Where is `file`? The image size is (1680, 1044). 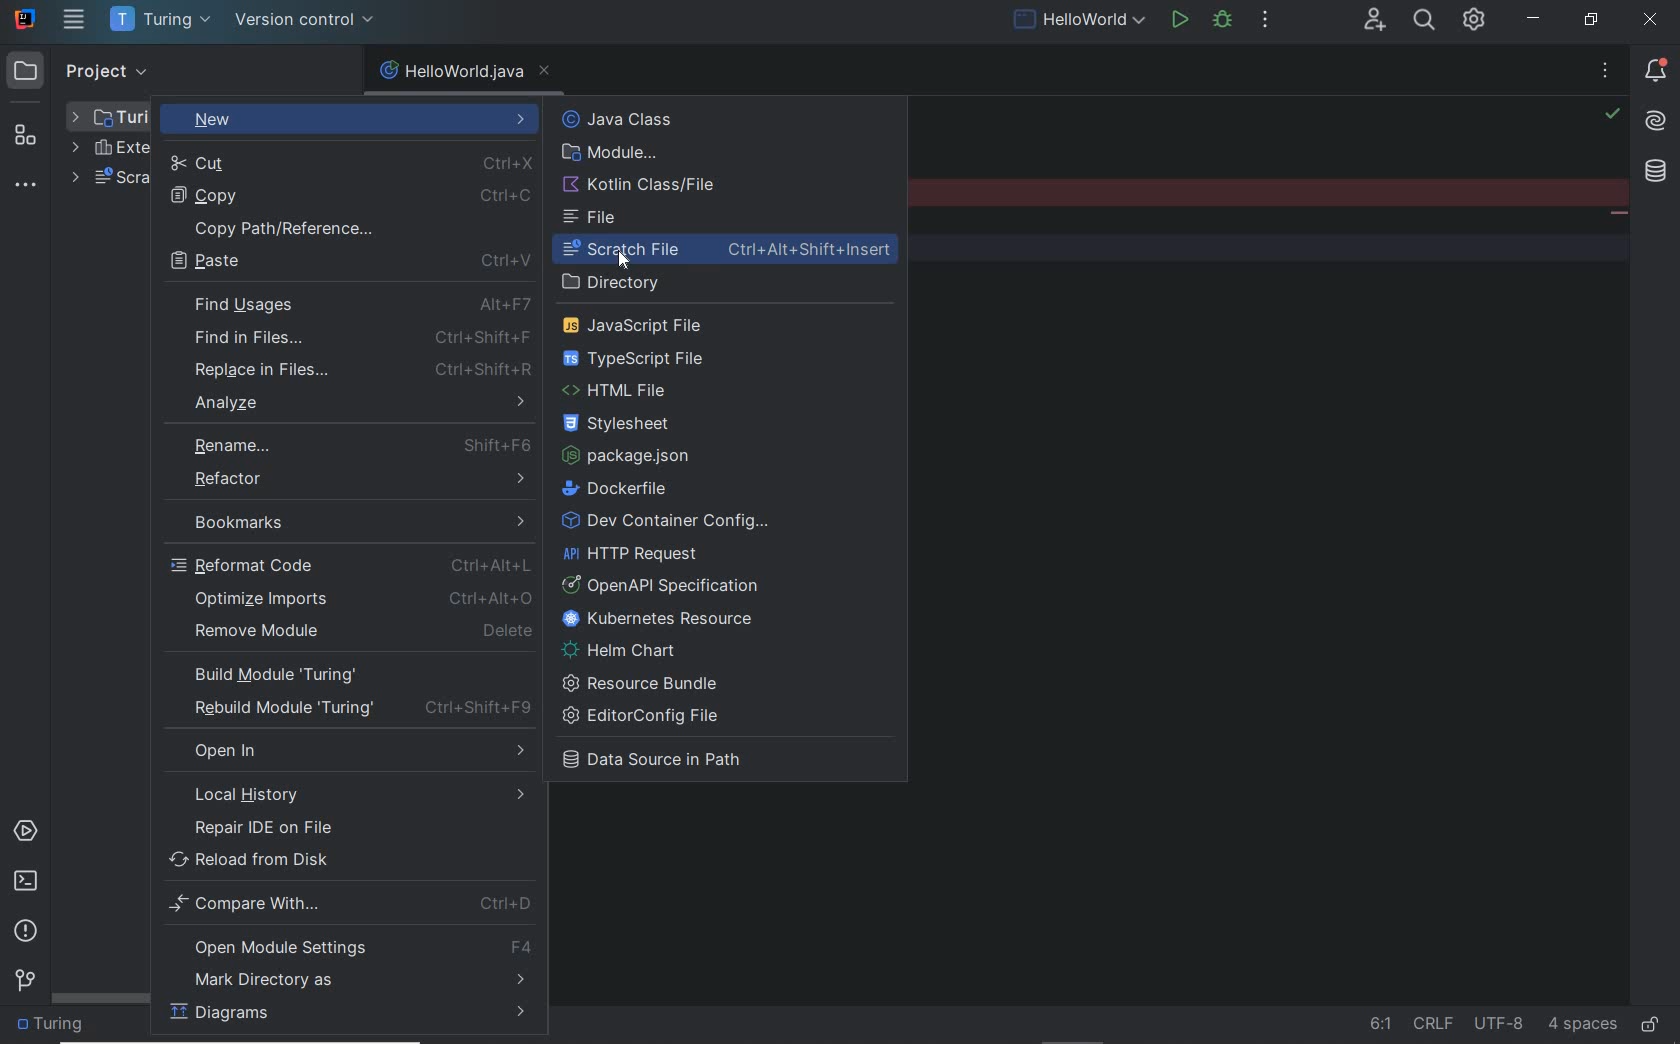 file is located at coordinates (594, 218).